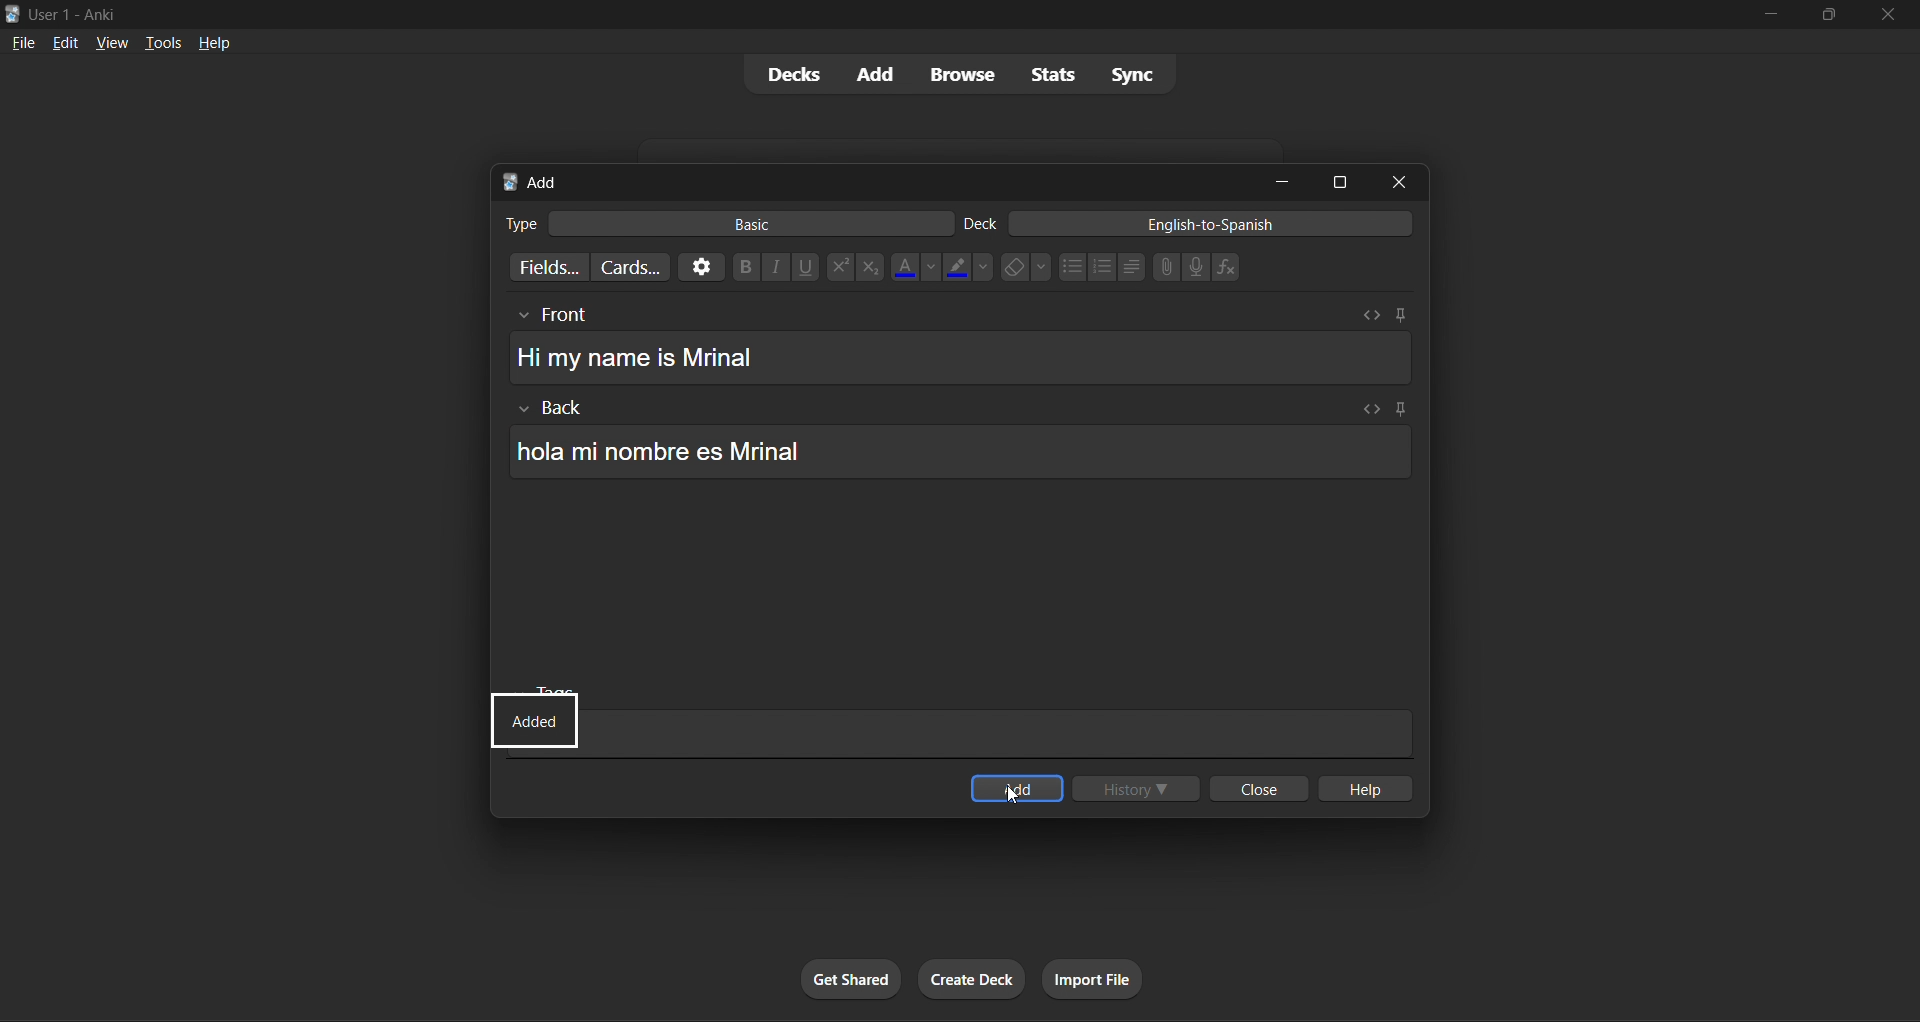 Image resolution: width=1920 pixels, height=1022 pixels. What do you see at coordinates (870, 178) in the screenshot?
I see `add card title bar` at bounding box center [870, 178].